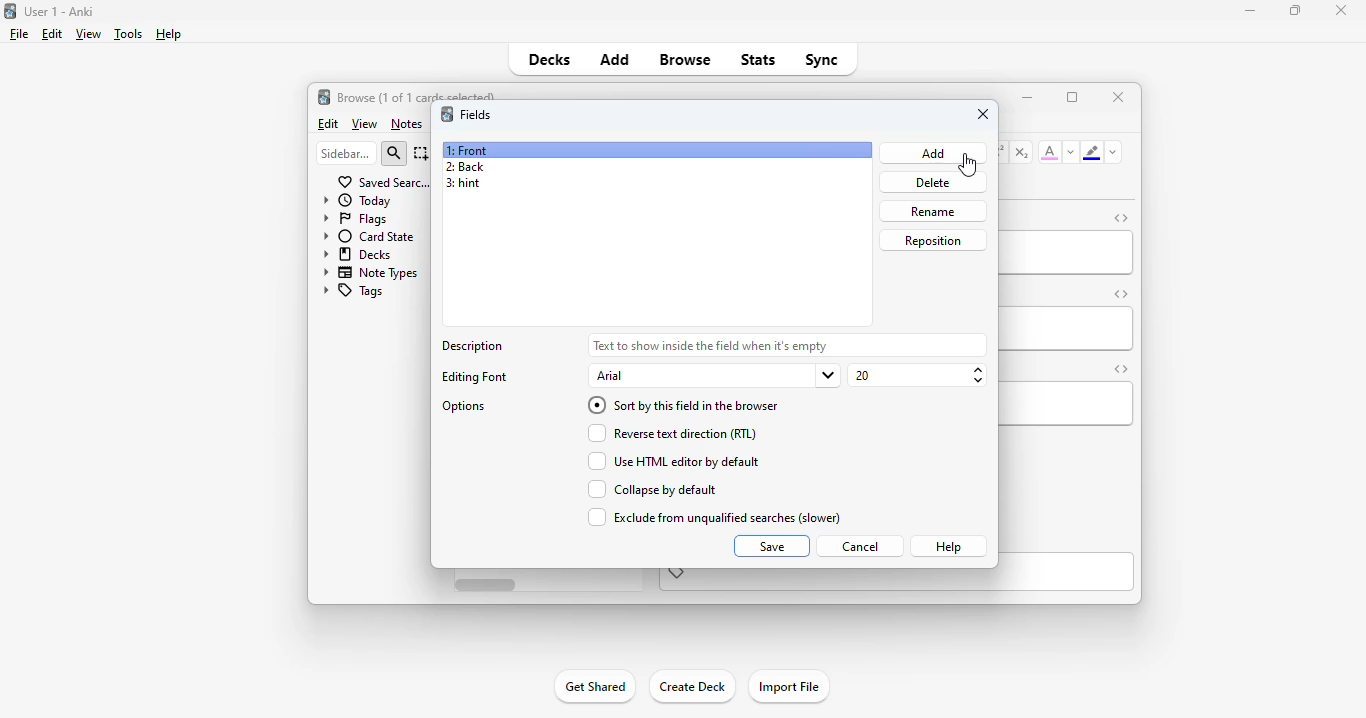 This screenshot has height=718, width=1366. Describe the element at coordinates (1119, 96) in the screenshot. I see `close` at that location.